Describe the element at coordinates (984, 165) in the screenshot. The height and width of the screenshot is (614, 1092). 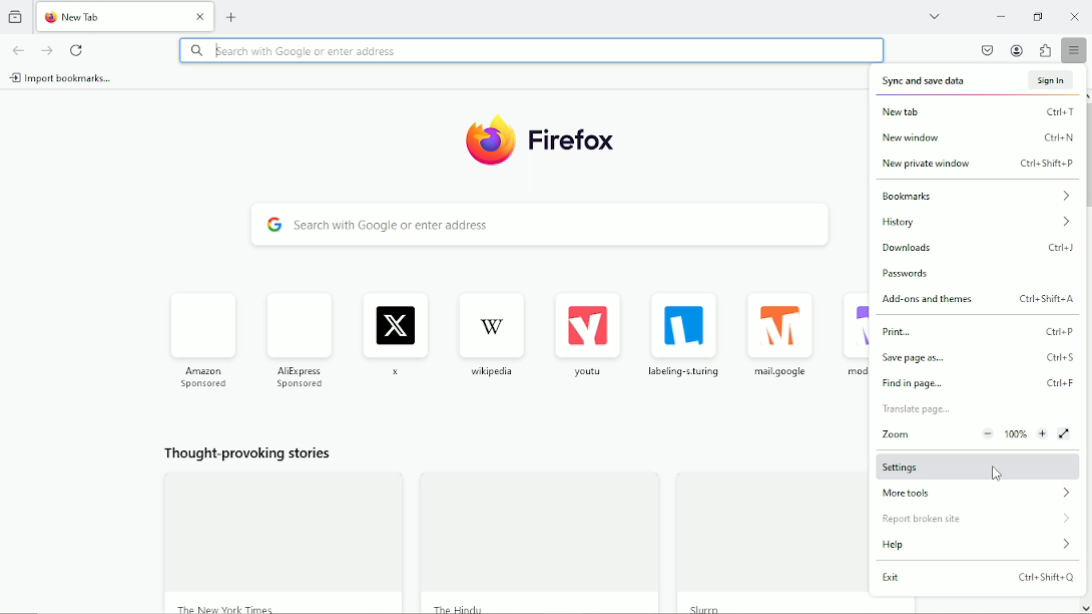
I see `New private window` at that location.